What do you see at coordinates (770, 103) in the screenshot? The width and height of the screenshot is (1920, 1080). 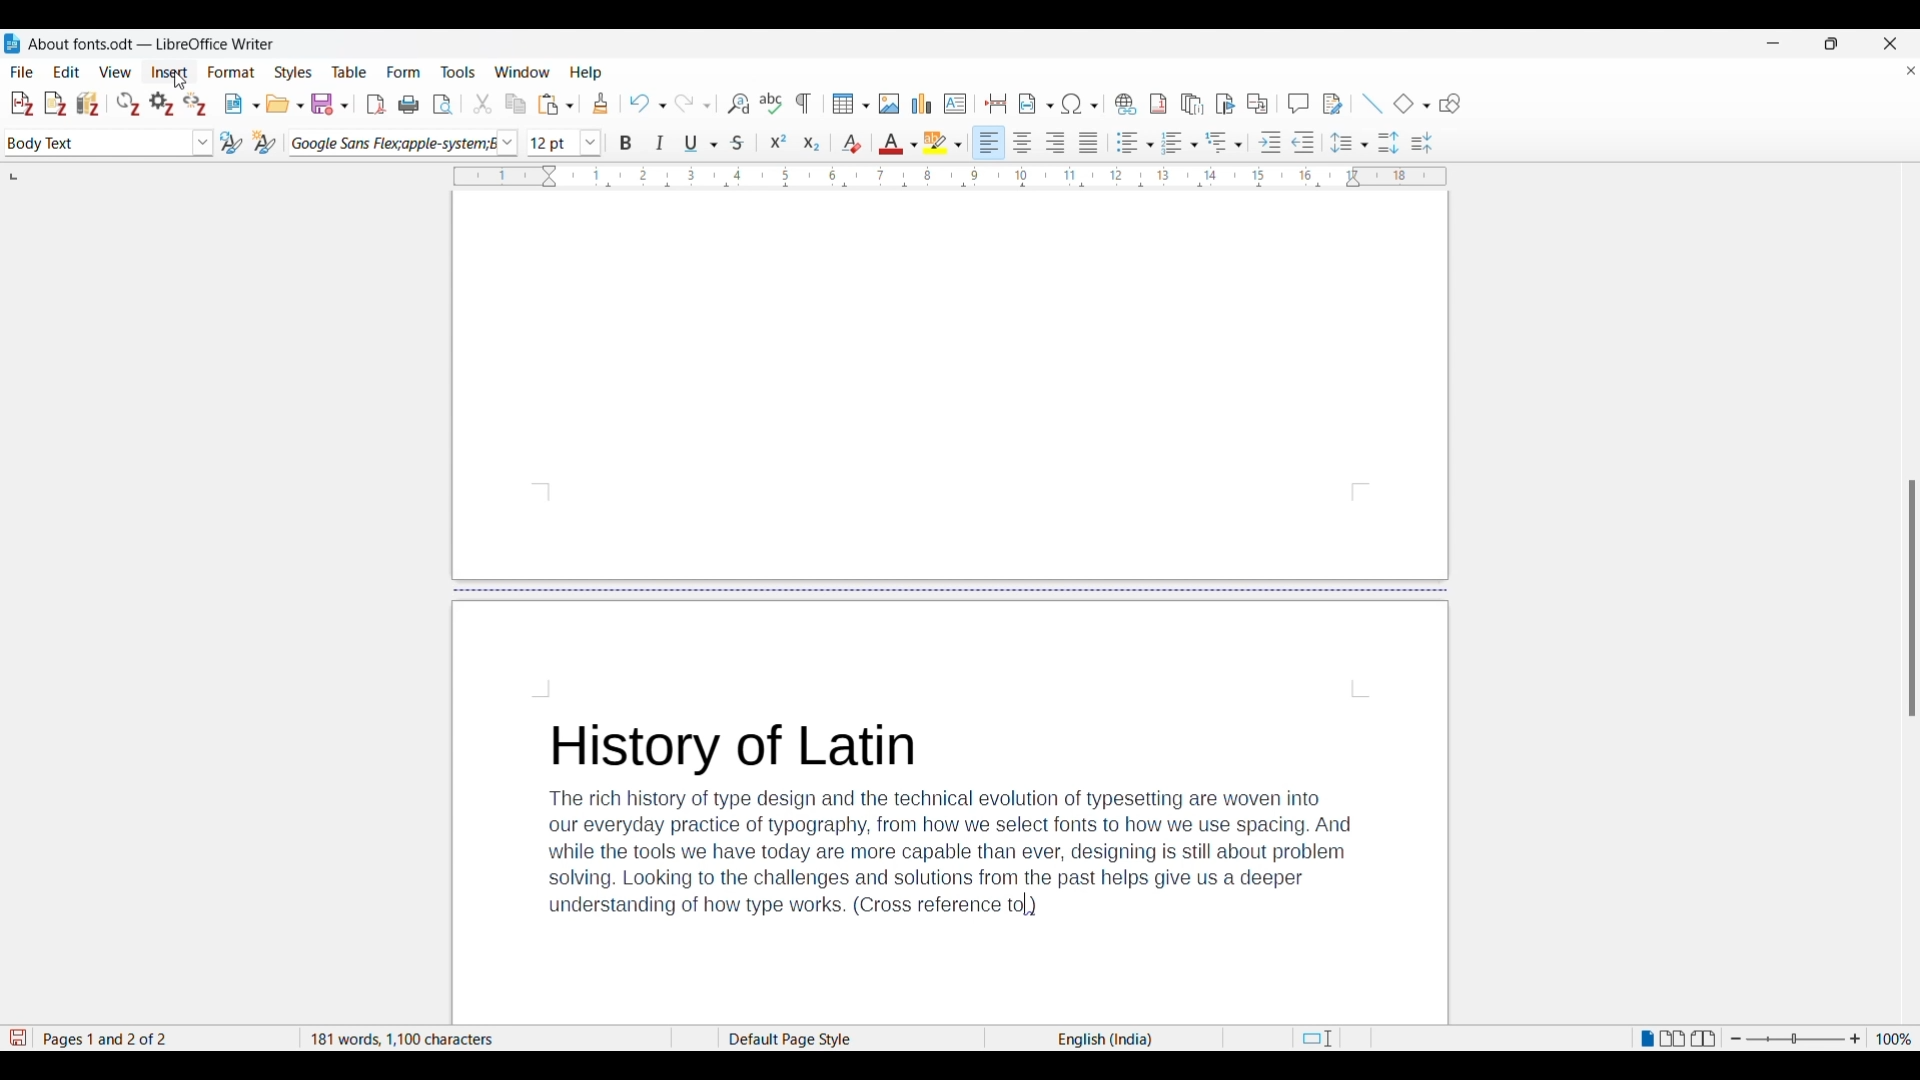 I see `Check spelling` at bounding box center [770, 103].